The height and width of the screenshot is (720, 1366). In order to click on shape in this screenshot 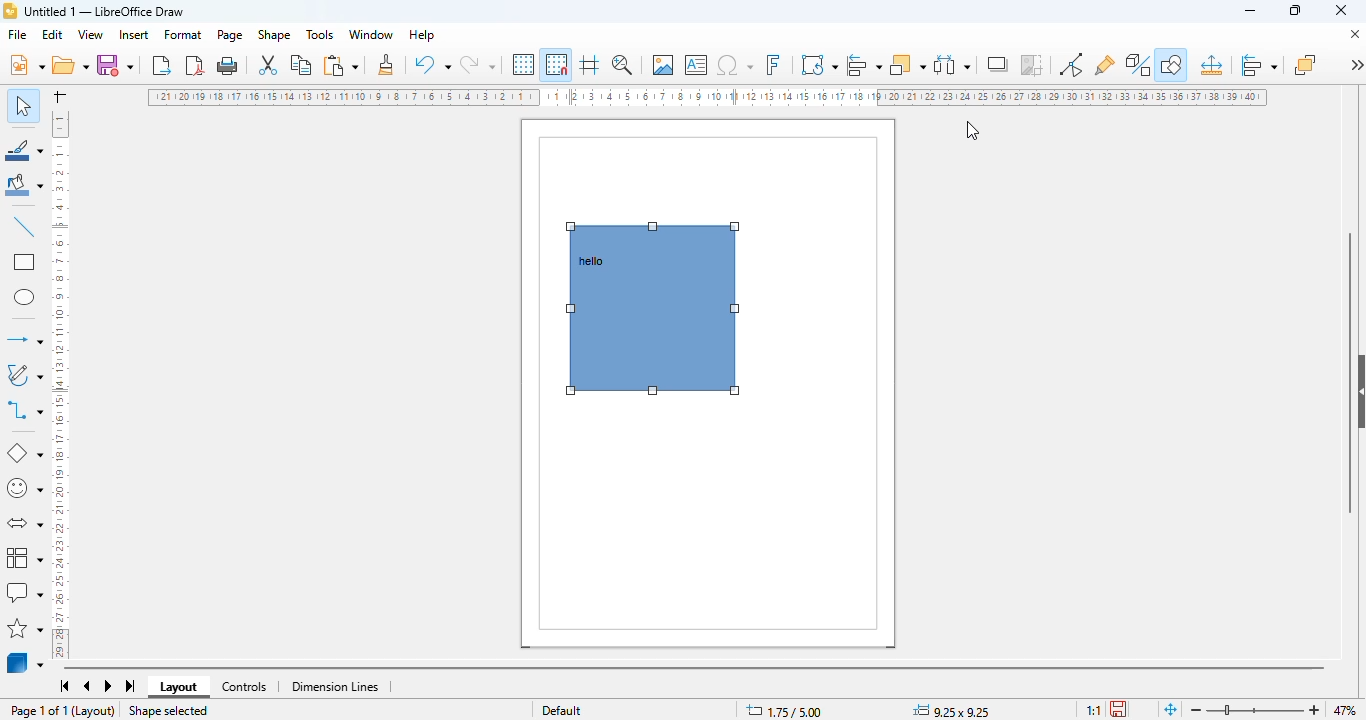, I will do `click(274, 35)`.